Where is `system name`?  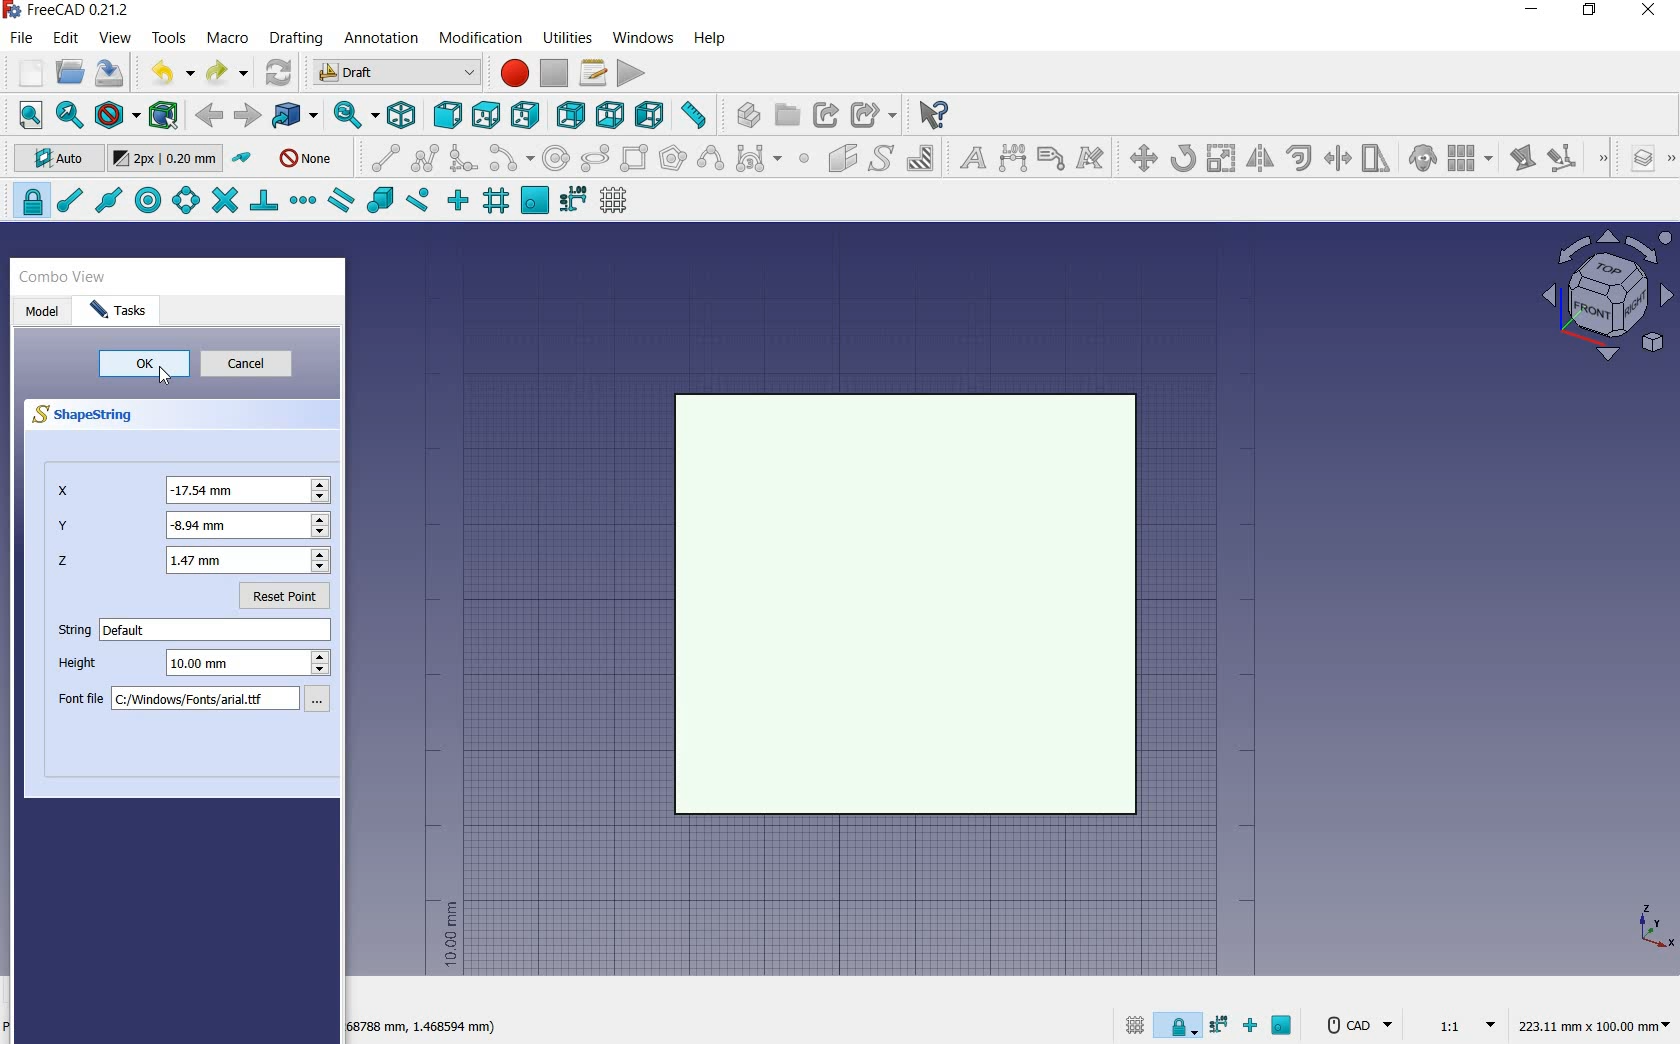
system name is located at coordinates (72, 10).